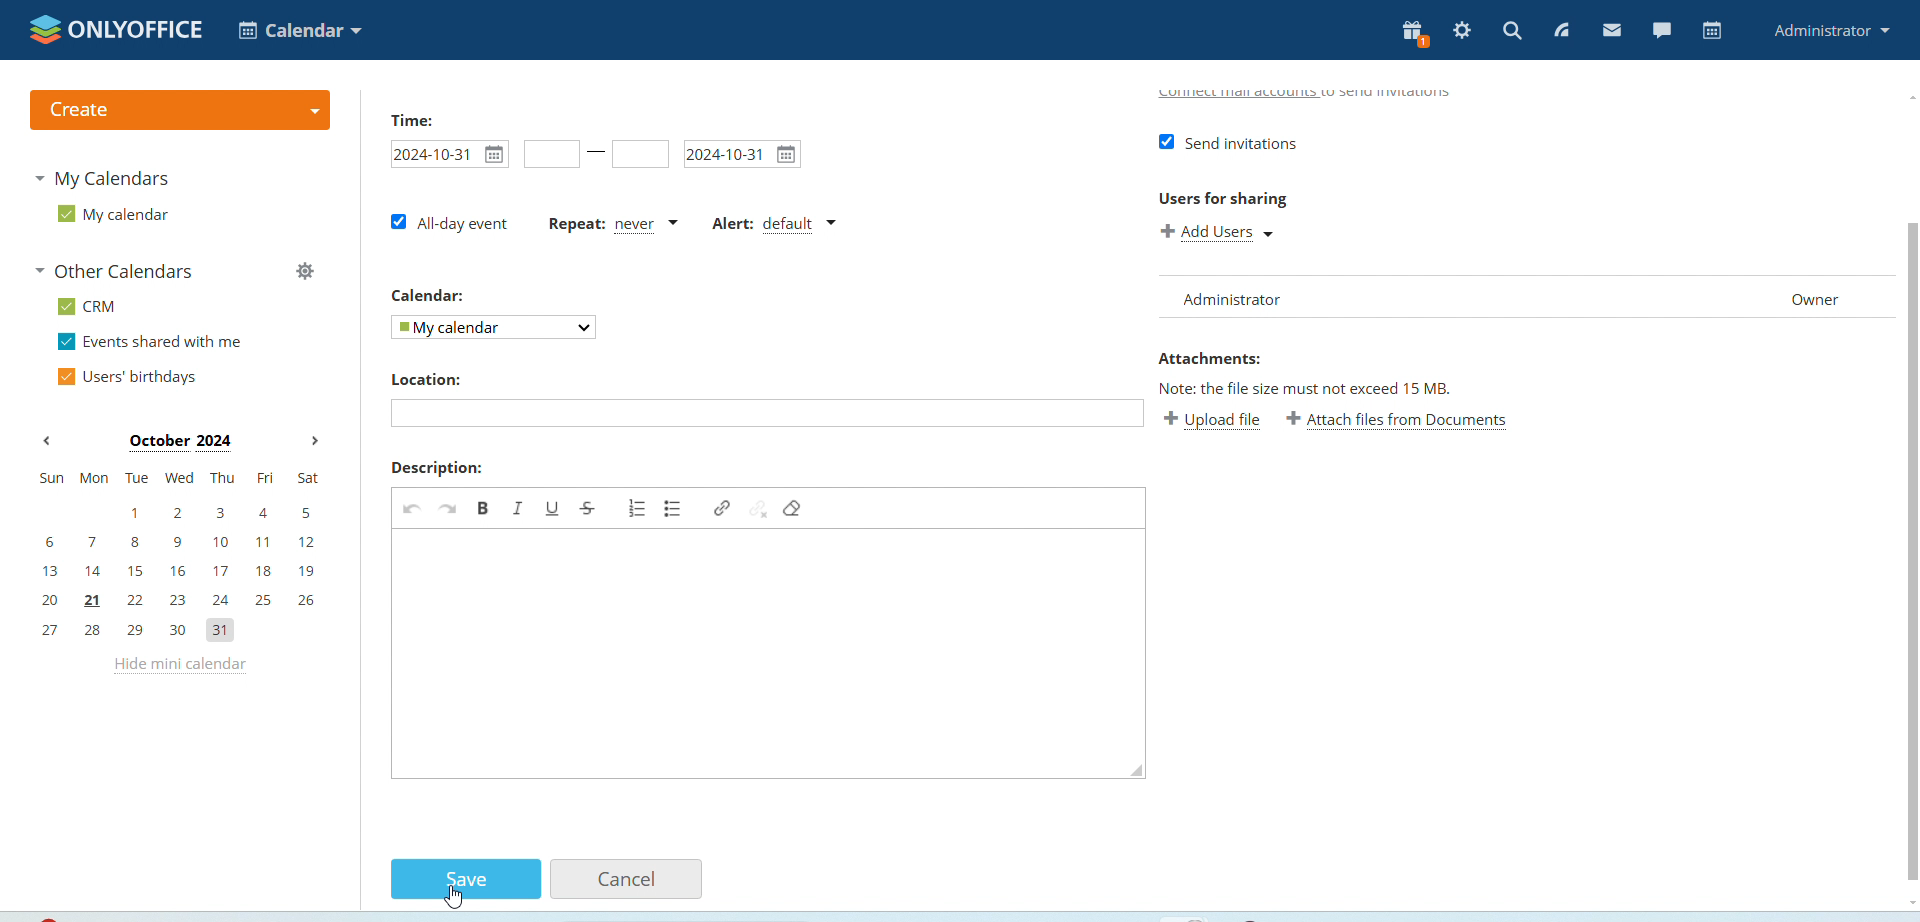 The height and width of the screenshot is (922, 1920). I want to click on administrator owner, so click(1528, 298).